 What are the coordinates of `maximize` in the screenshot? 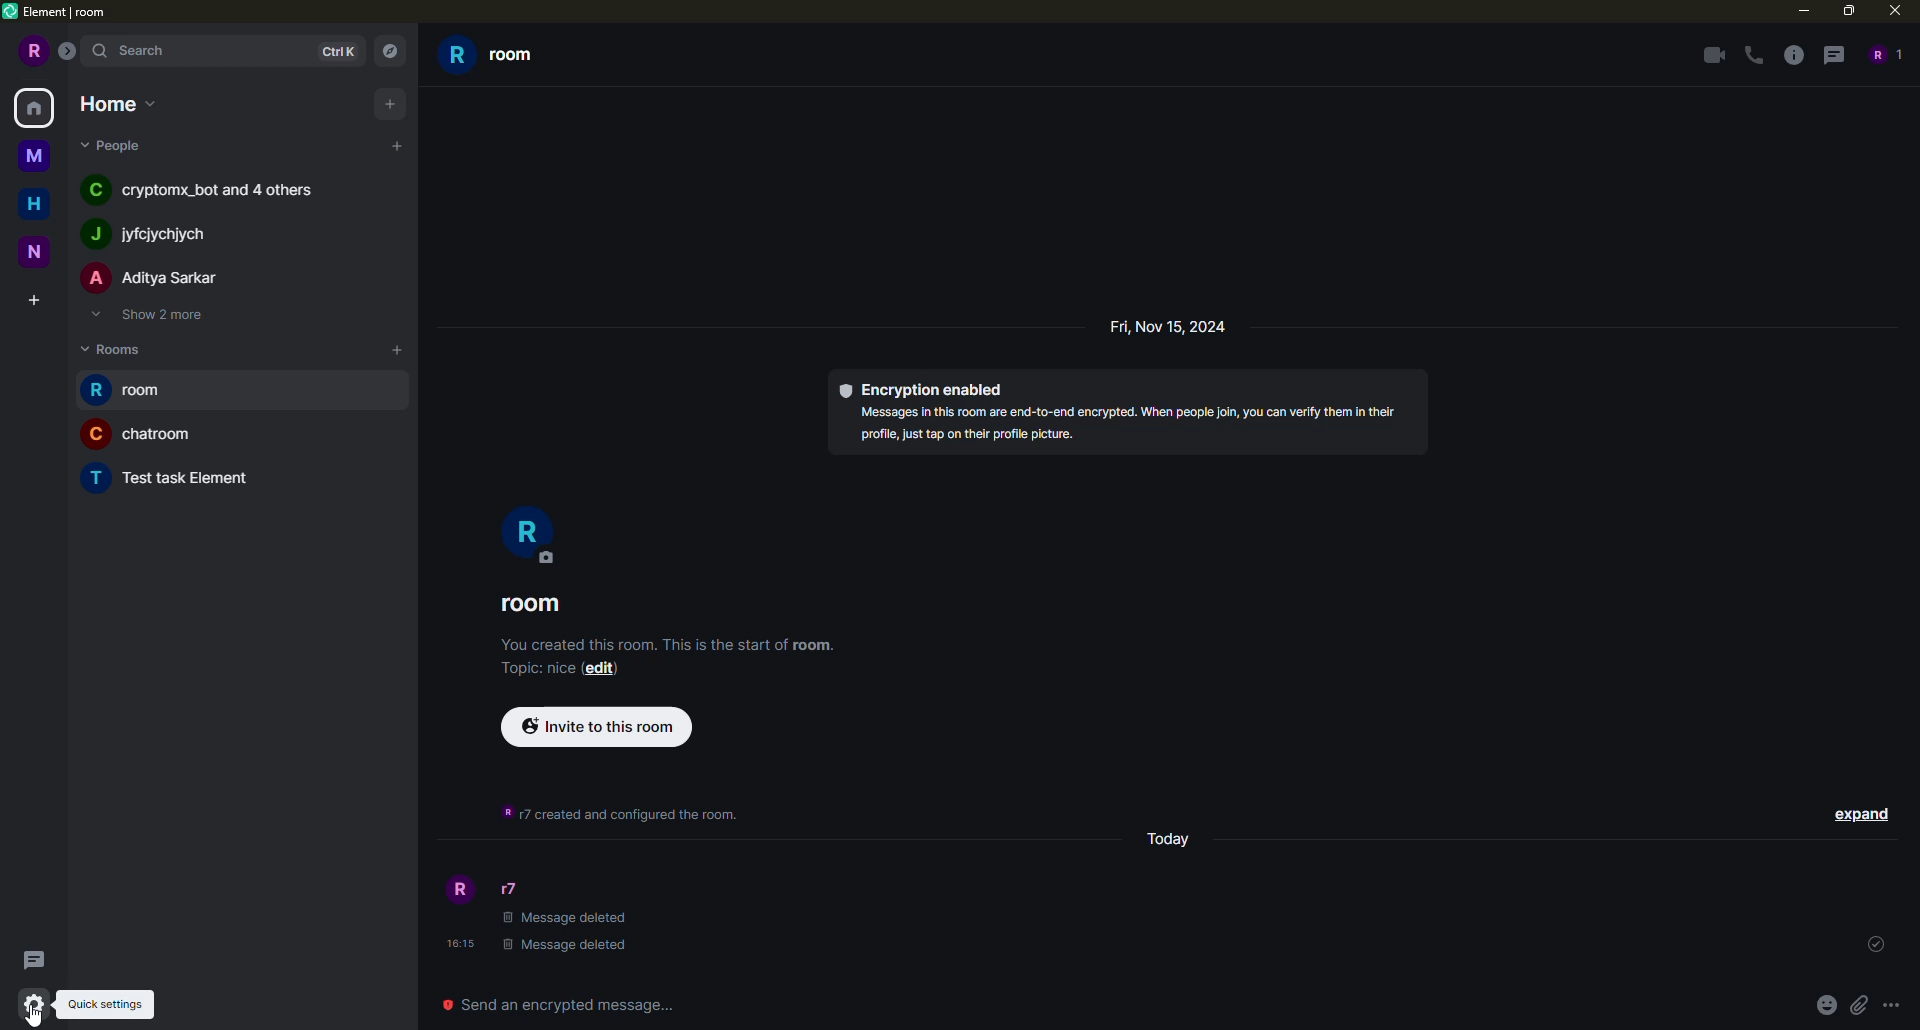 It's located at (1850, 12).